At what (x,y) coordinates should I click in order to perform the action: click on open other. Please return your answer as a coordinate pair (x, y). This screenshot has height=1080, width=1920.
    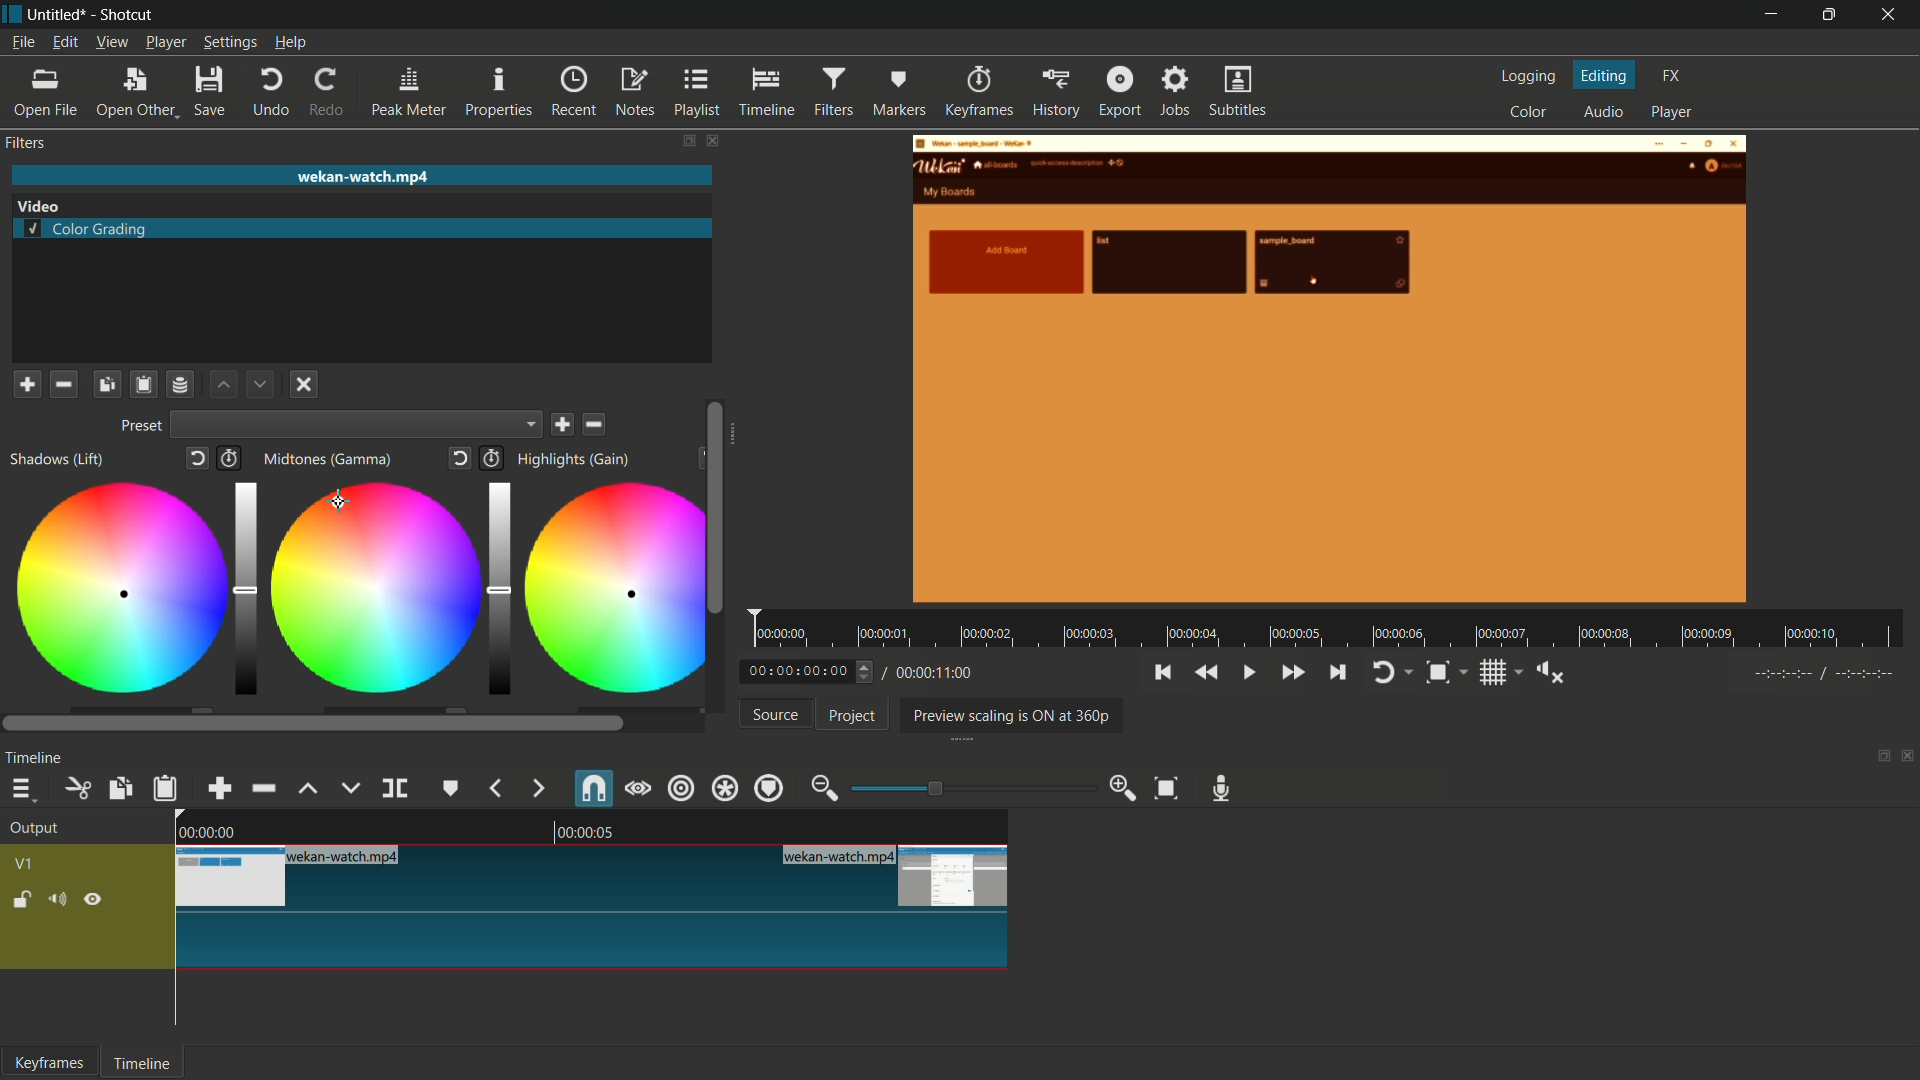
    Looking at the image, I should click on (136, 94).